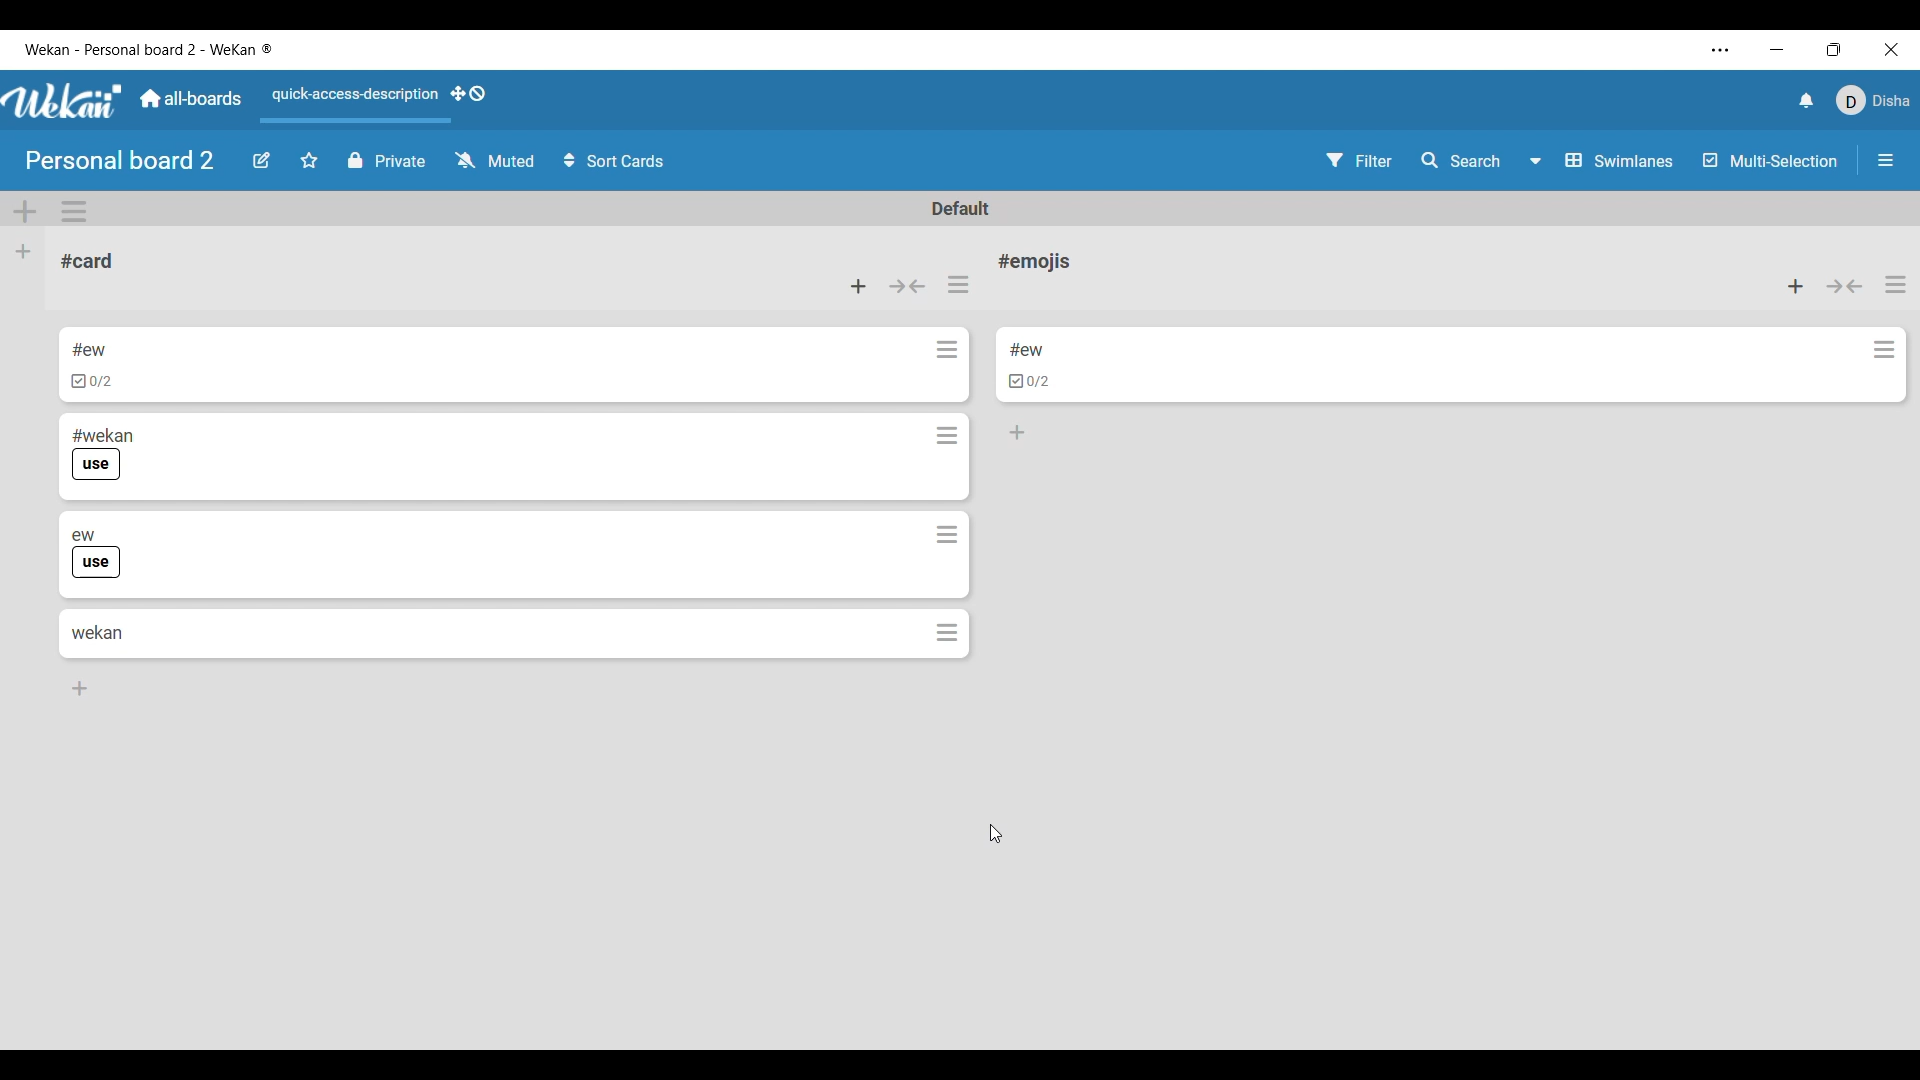  Describe the element at coordinates (1806, 100) in the screenshot. I see `Notifications ` at that location.